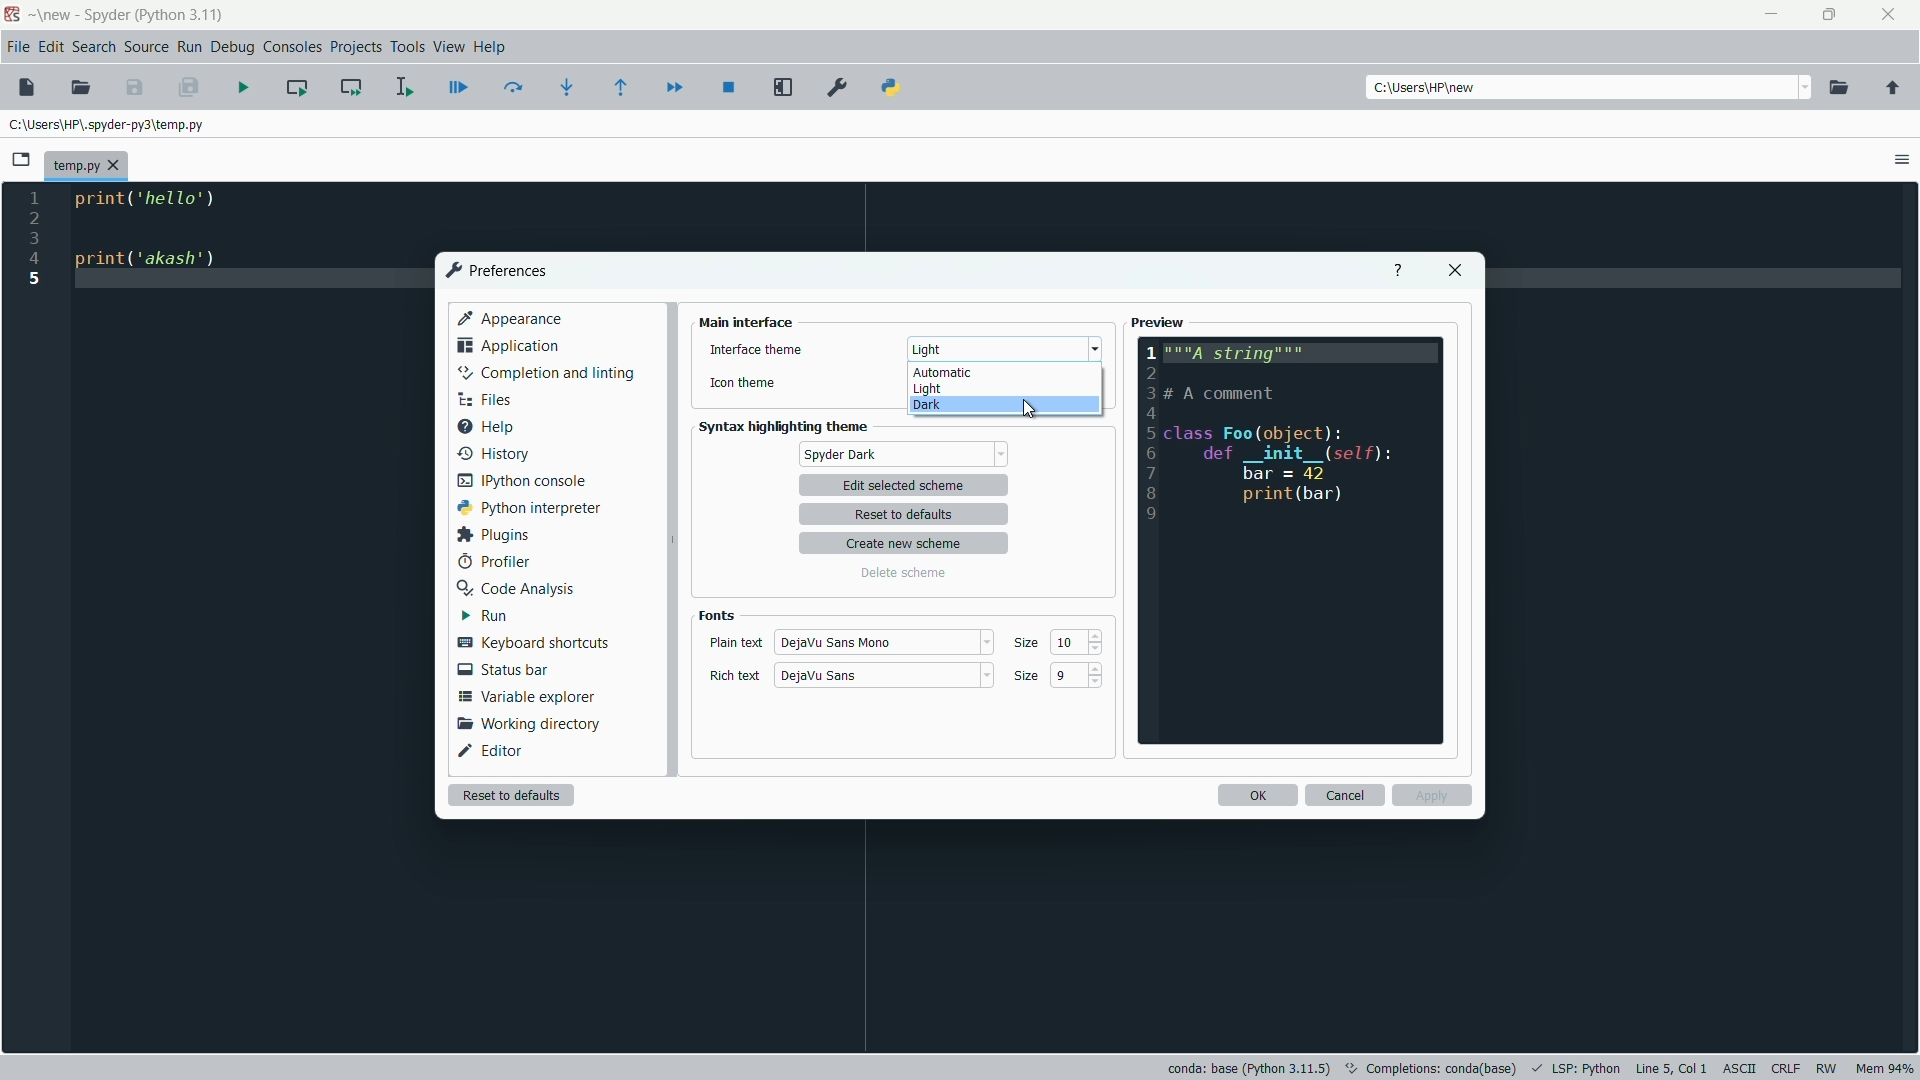  I want to click on editor, so click(493, 750).